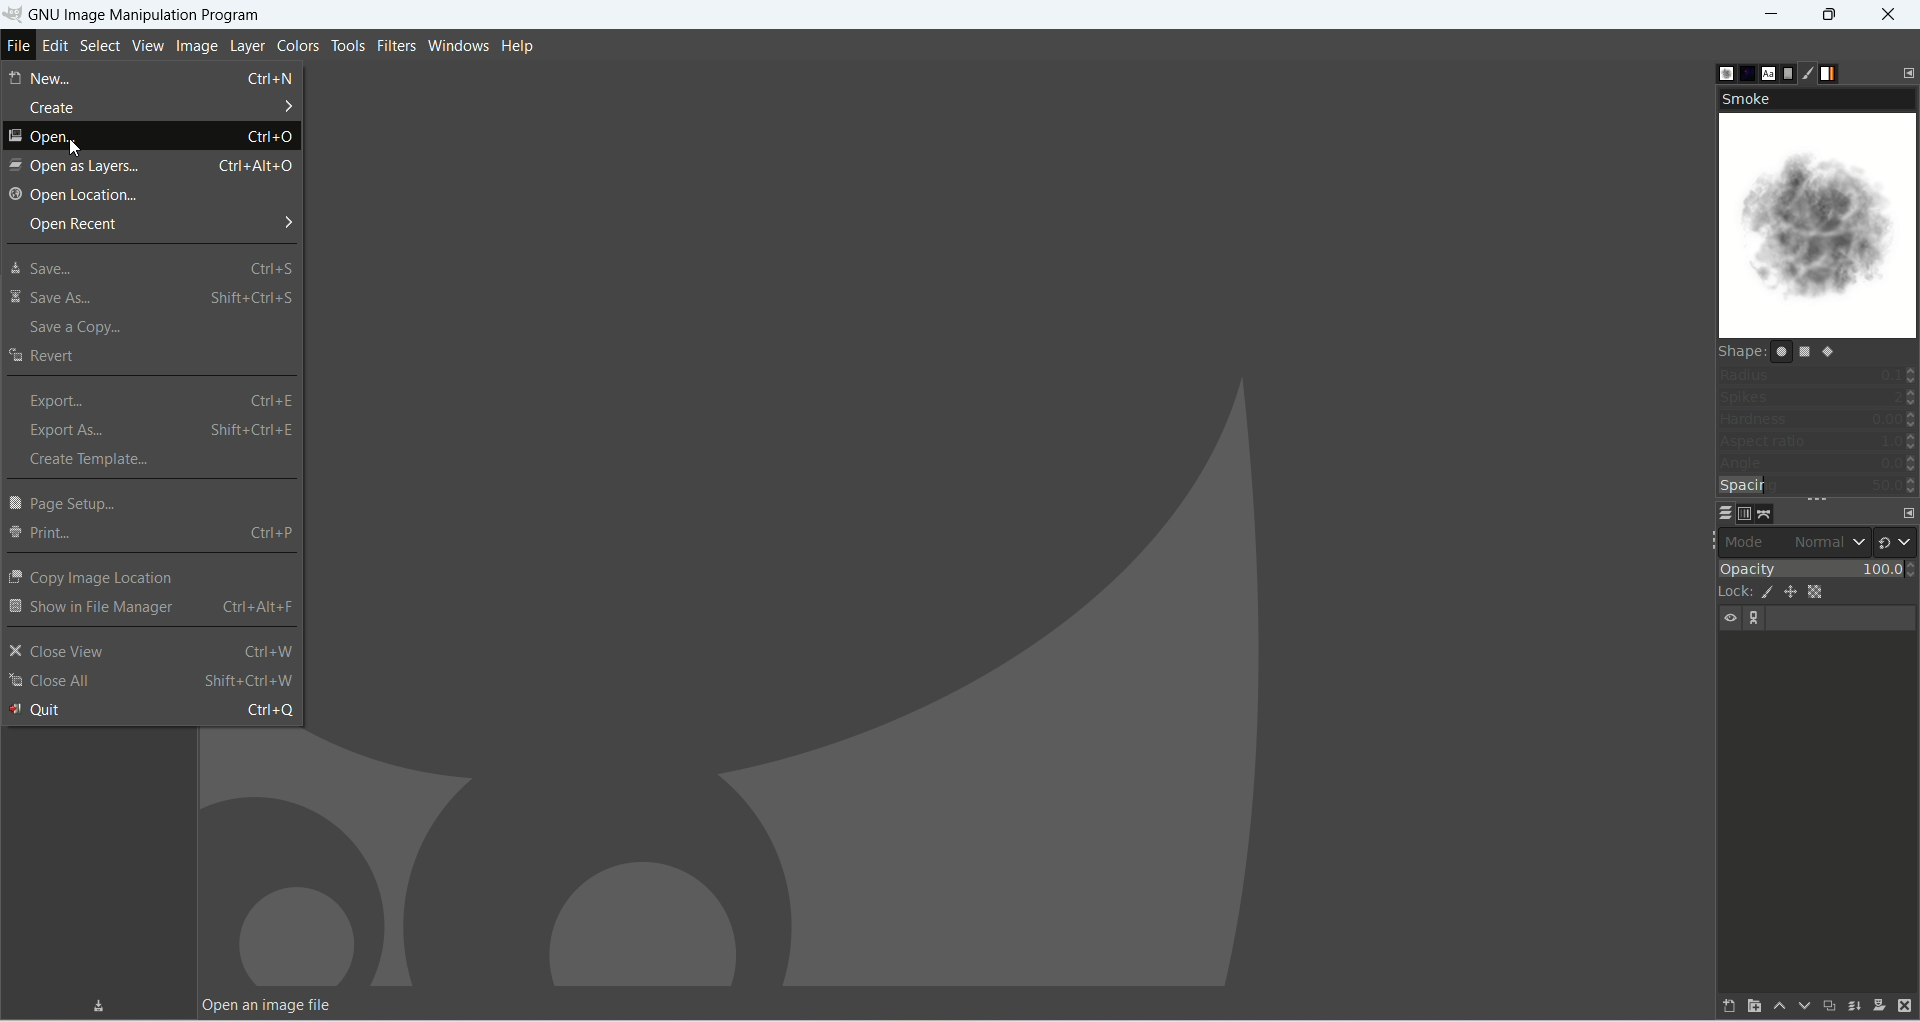 The width and height of the screenshot is (1920, 1022). I want to click on lock alpha channel, so click(1815, 593).